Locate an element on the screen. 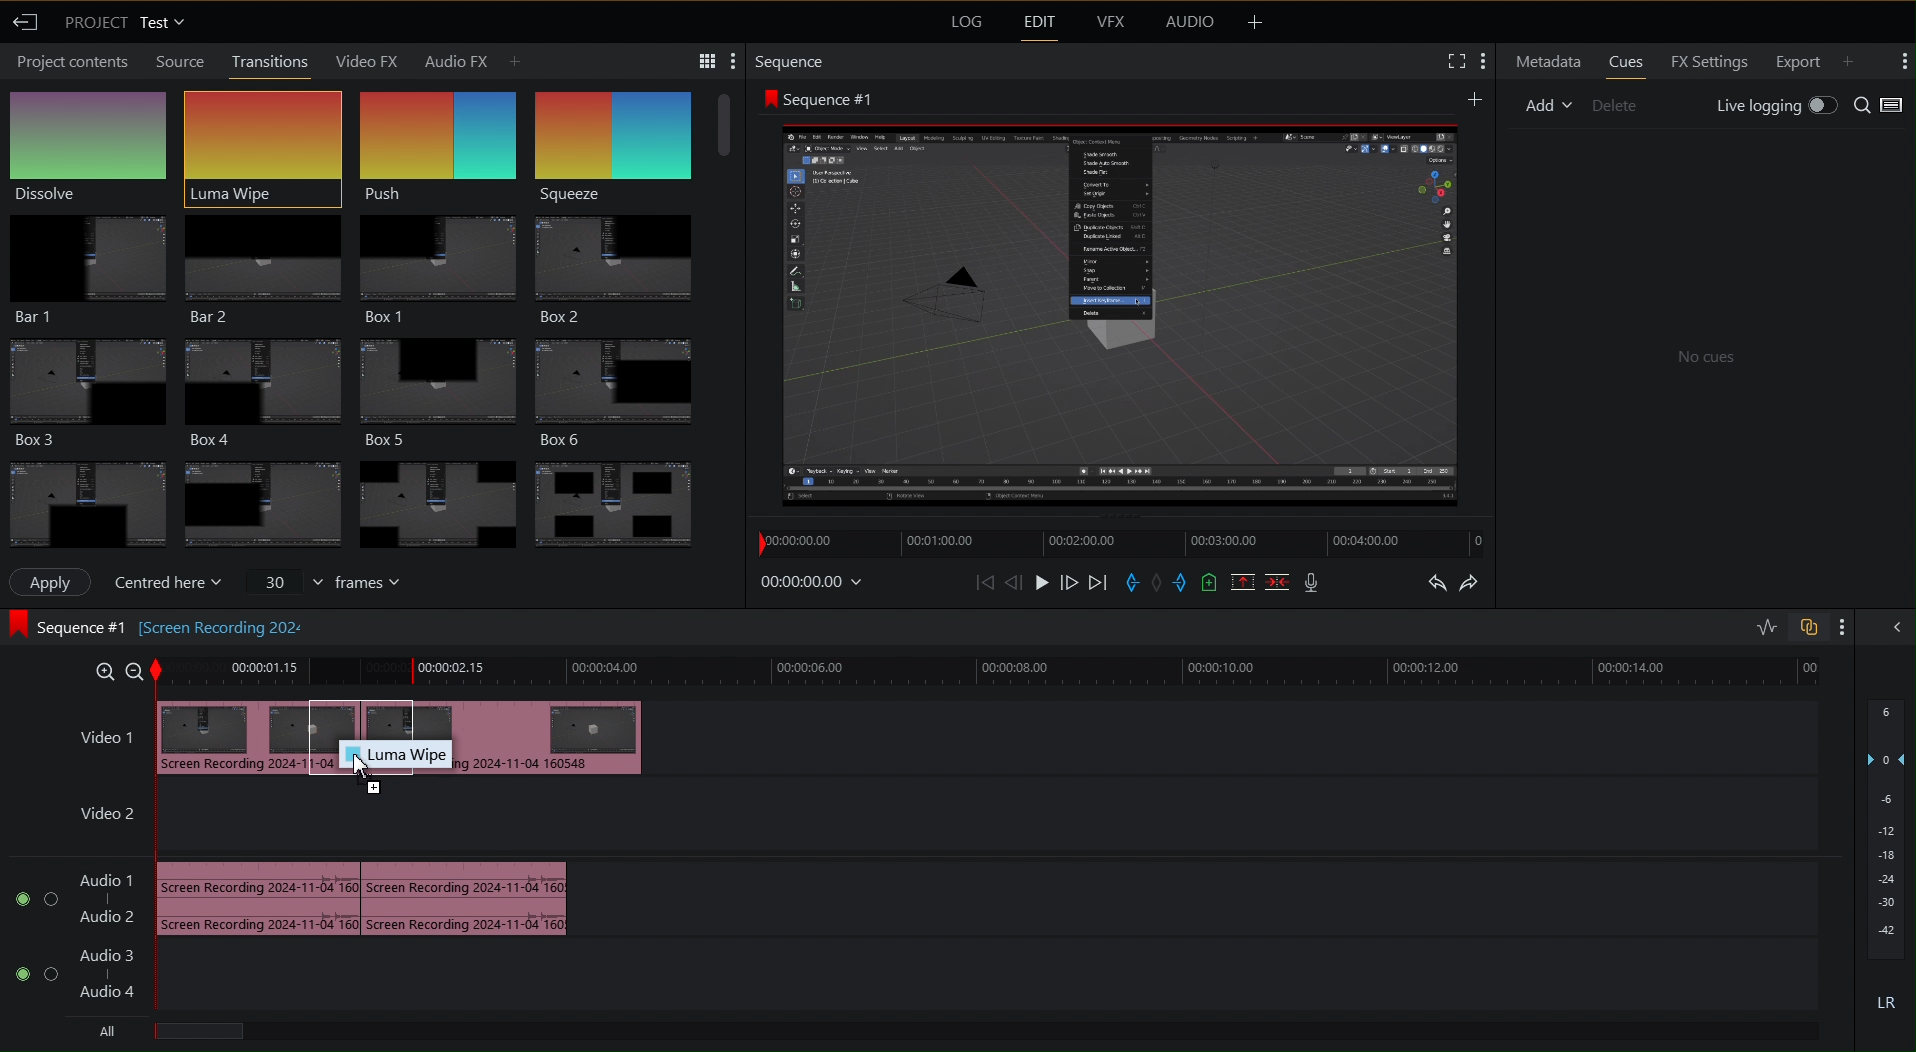 This screenshot has width=1916, height=1052. Remove Marker is located at coordinates (1159, 583).